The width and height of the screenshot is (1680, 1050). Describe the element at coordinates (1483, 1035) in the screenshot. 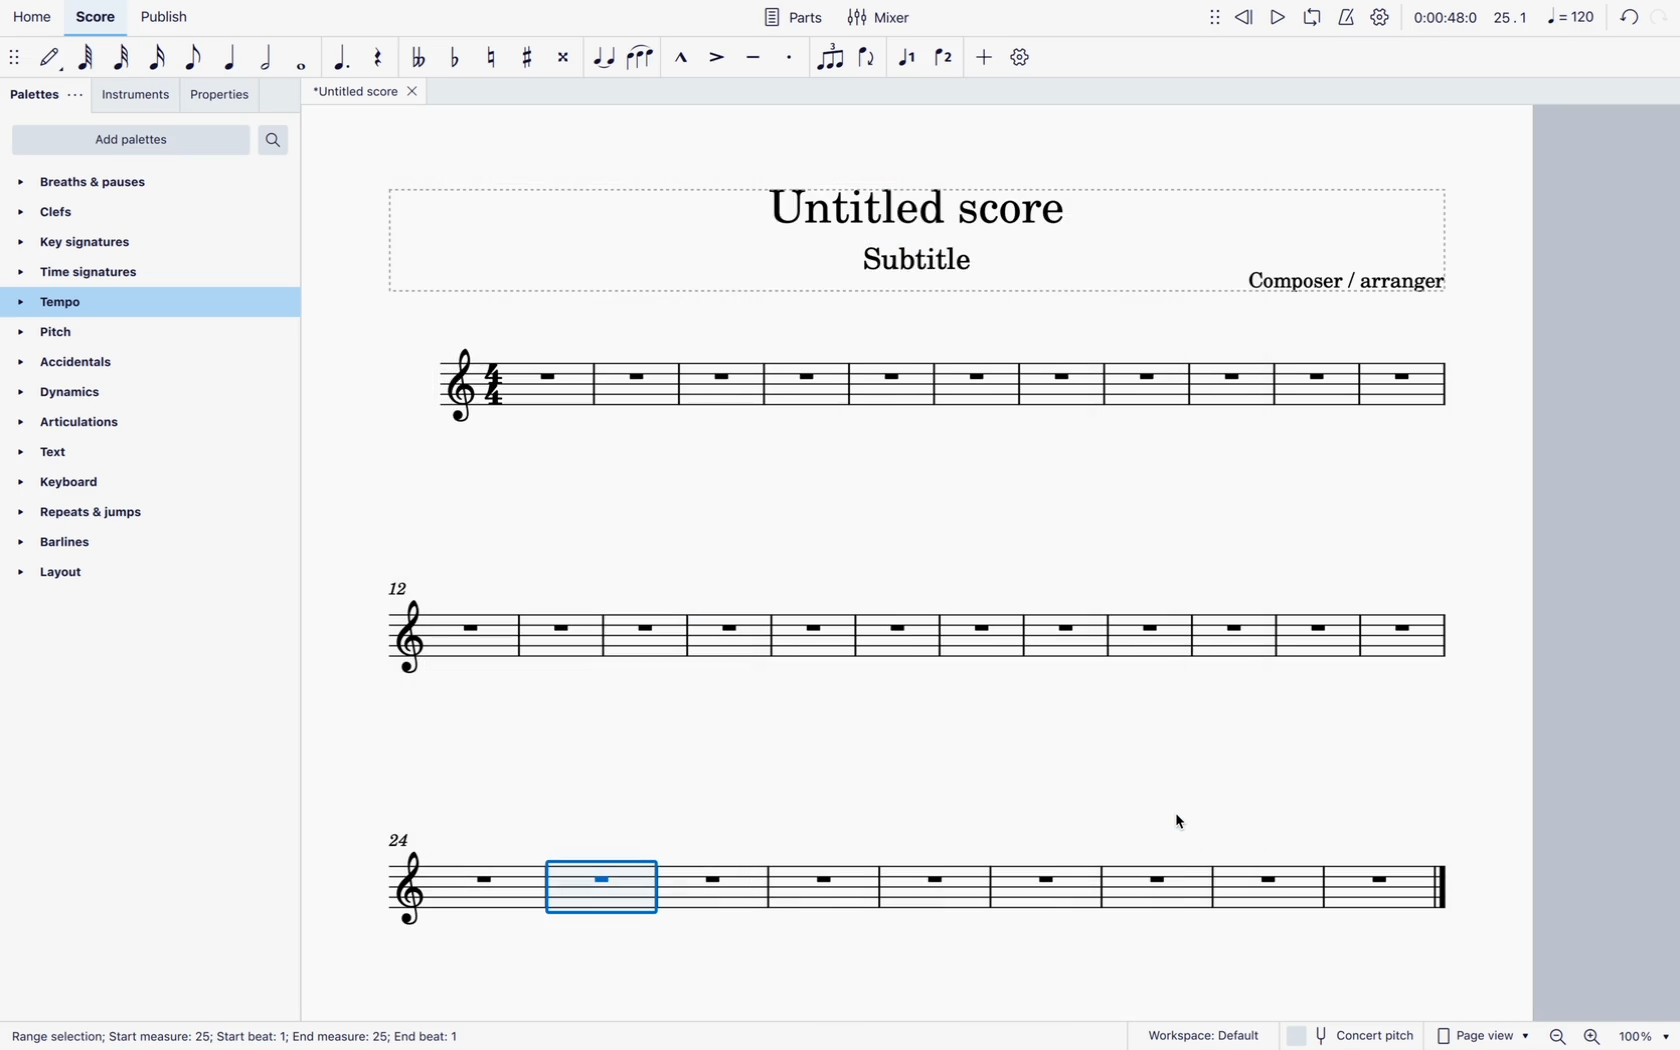

I see `page view` at that location.